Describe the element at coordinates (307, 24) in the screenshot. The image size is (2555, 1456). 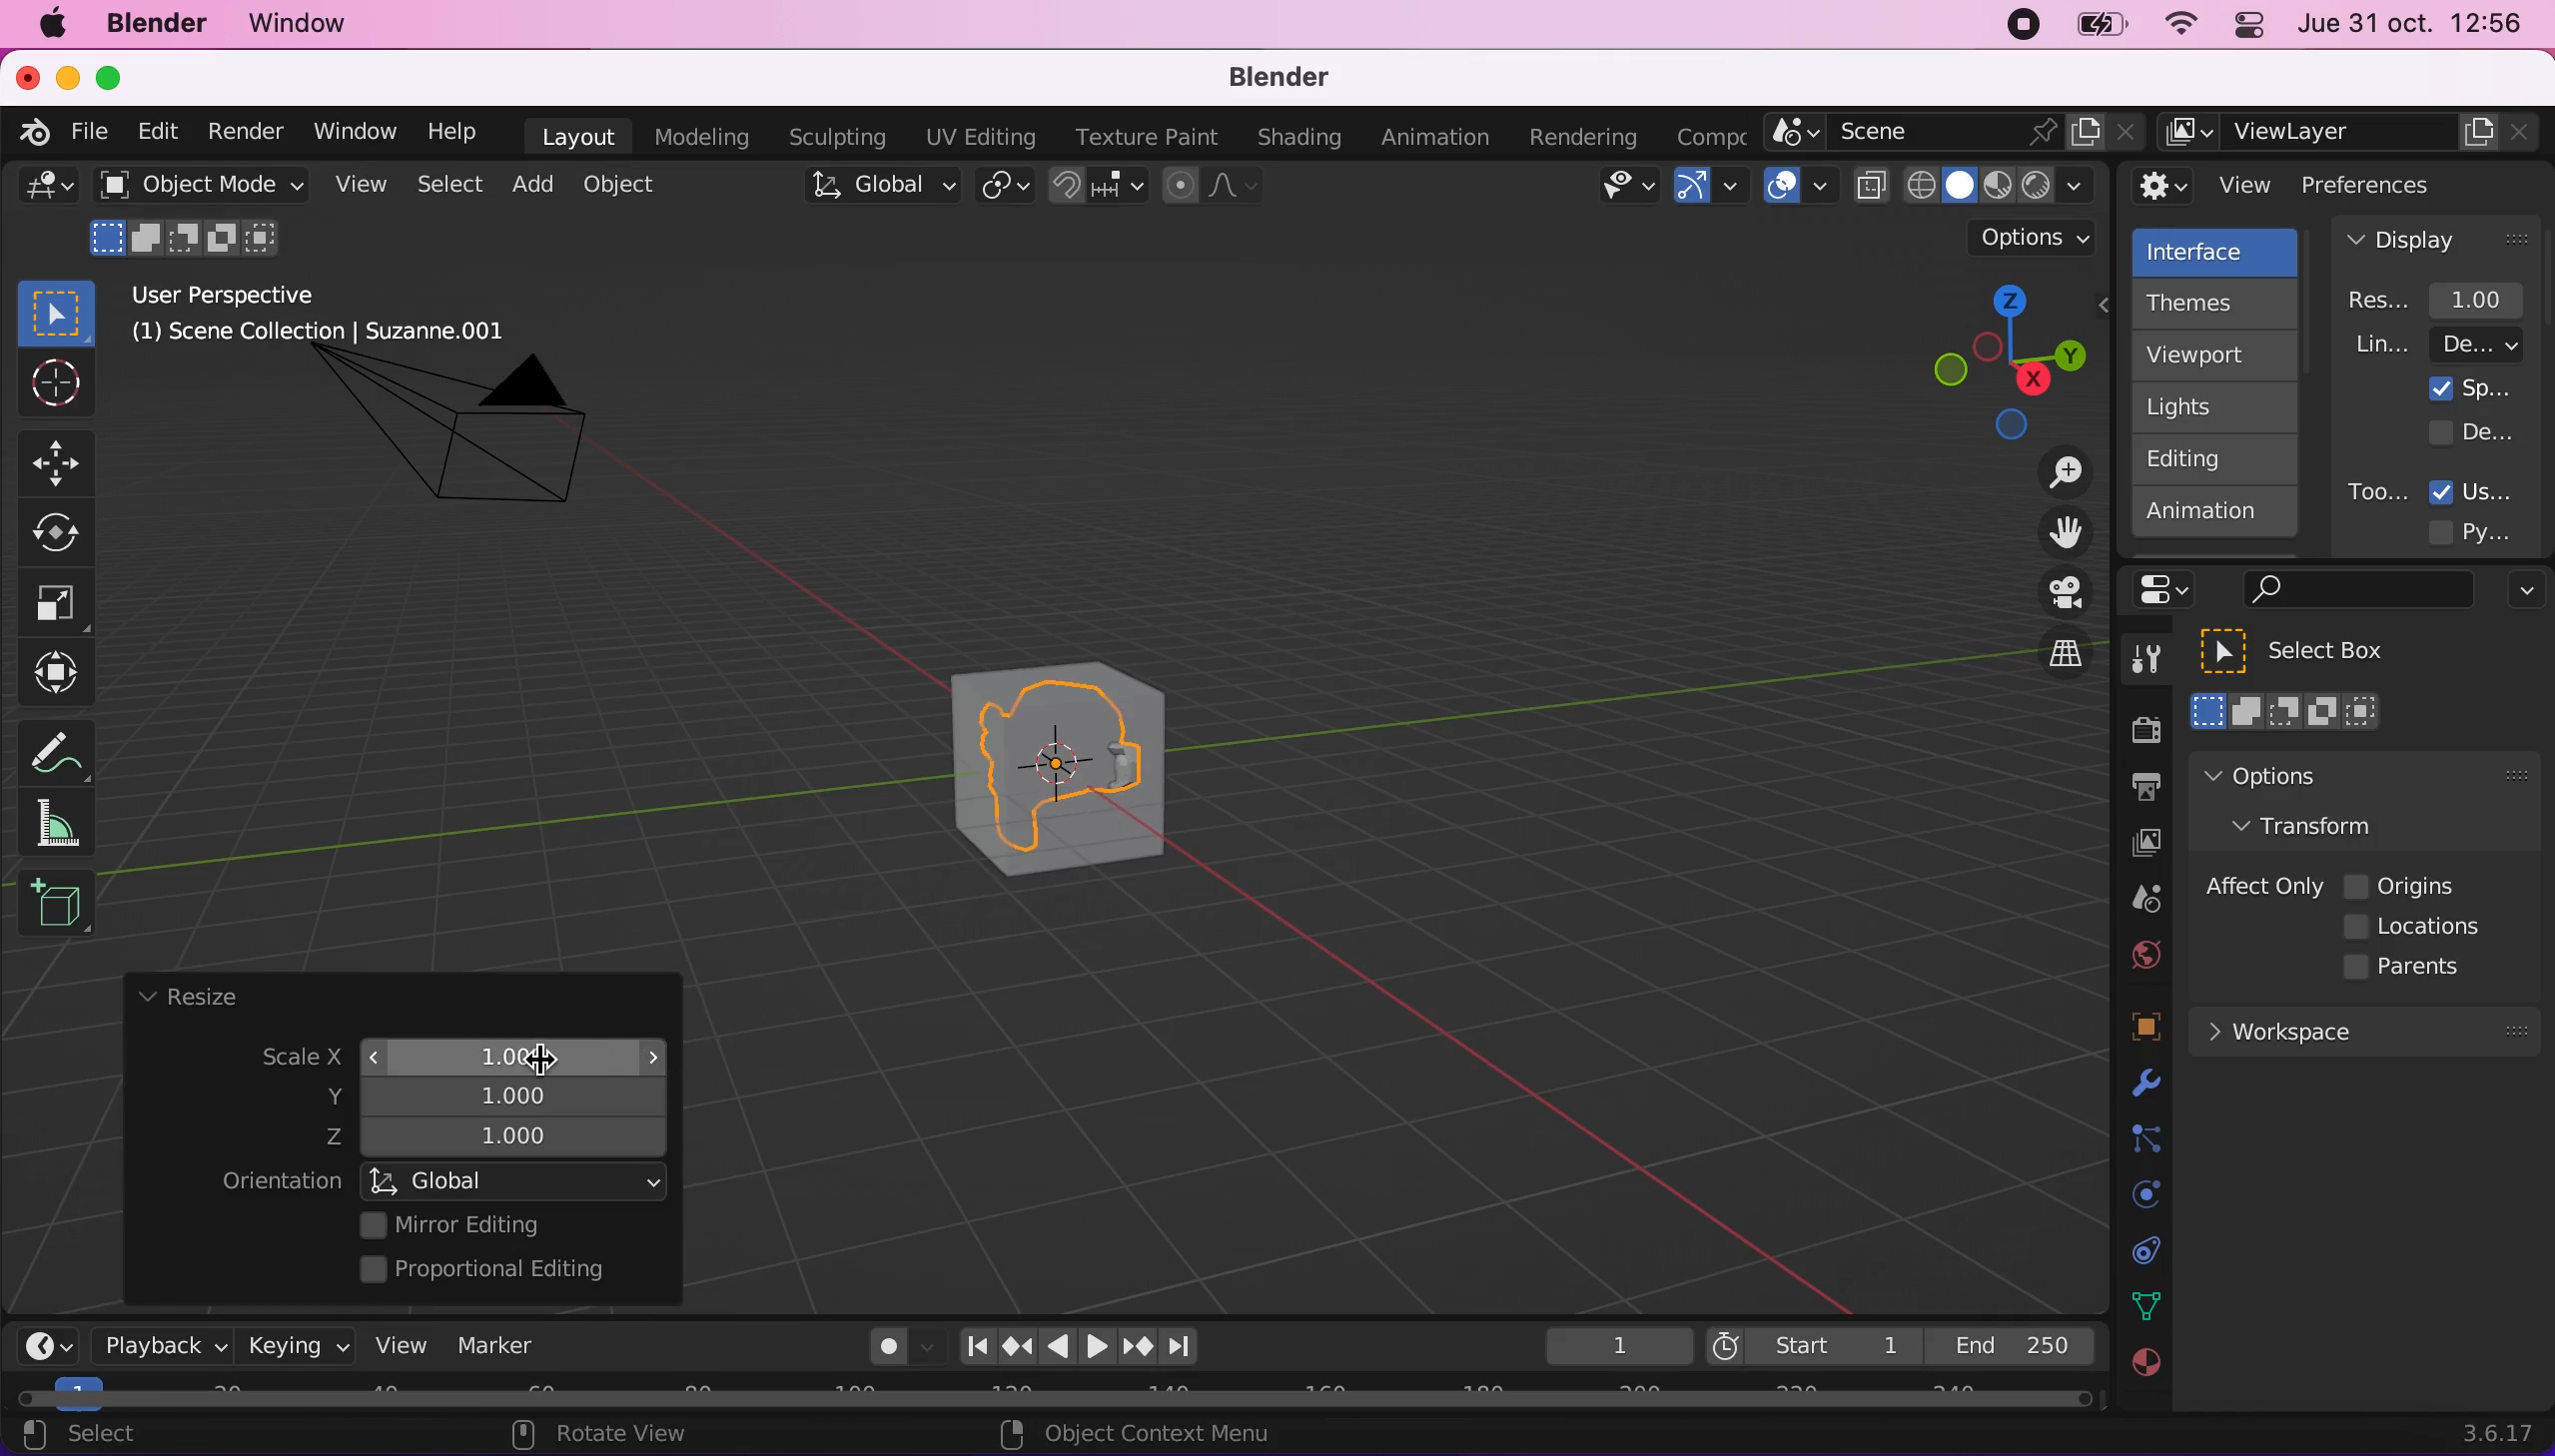
I see `window` at that location.